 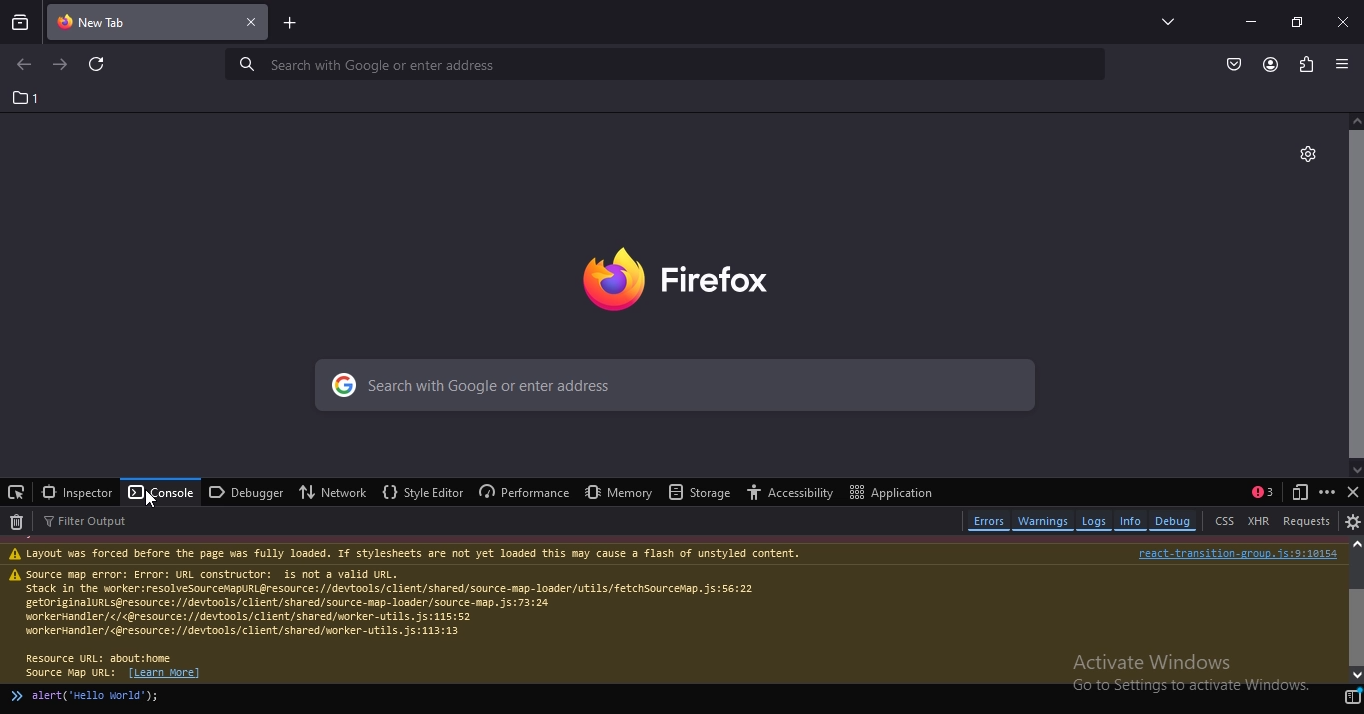 I want to click on personalise this tab, so click(x=1308, y=154).